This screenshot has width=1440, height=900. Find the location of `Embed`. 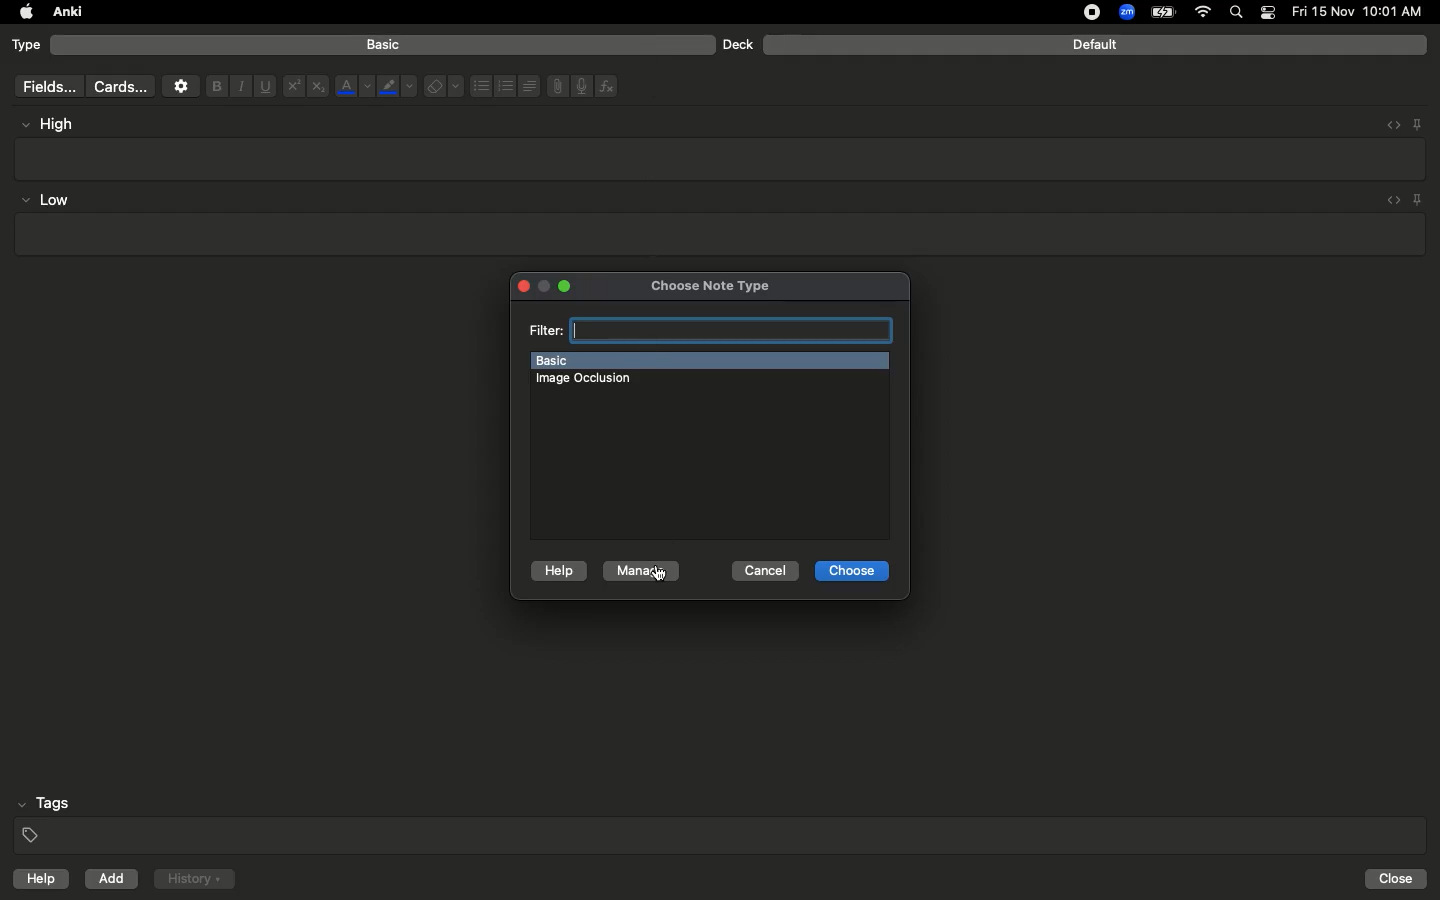

Embed is located at coordinates (1387, 125).